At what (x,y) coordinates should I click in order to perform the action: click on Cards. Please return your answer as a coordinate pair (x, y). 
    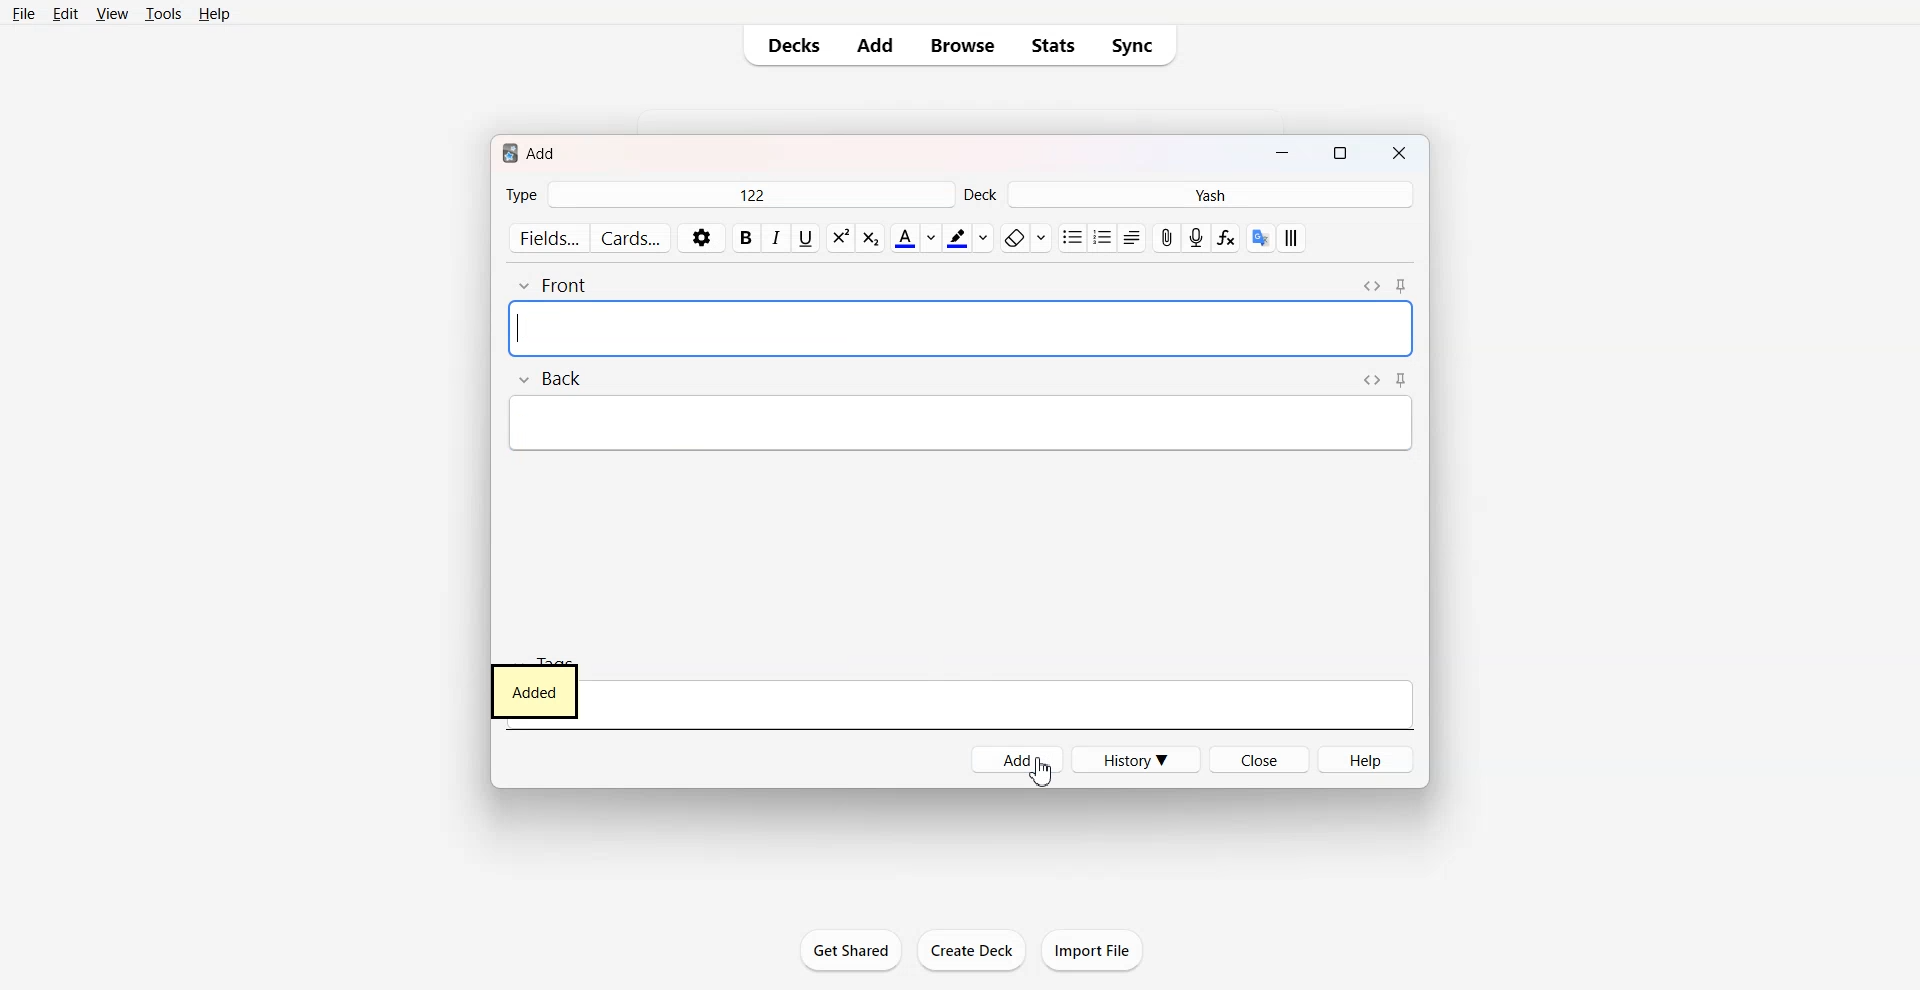
    Looking at the image, I should click on (632, 238).